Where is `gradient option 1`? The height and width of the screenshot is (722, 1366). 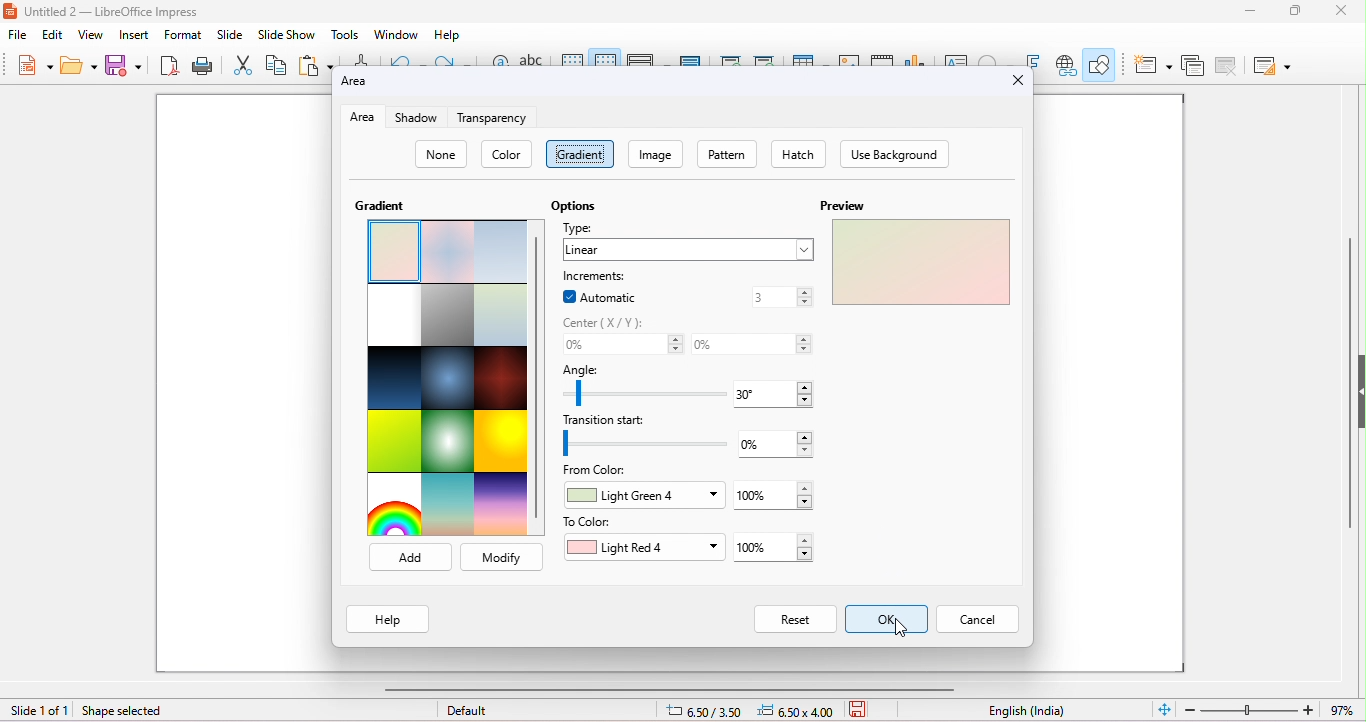
gradient option 1 is located at coordinates (391, 251).